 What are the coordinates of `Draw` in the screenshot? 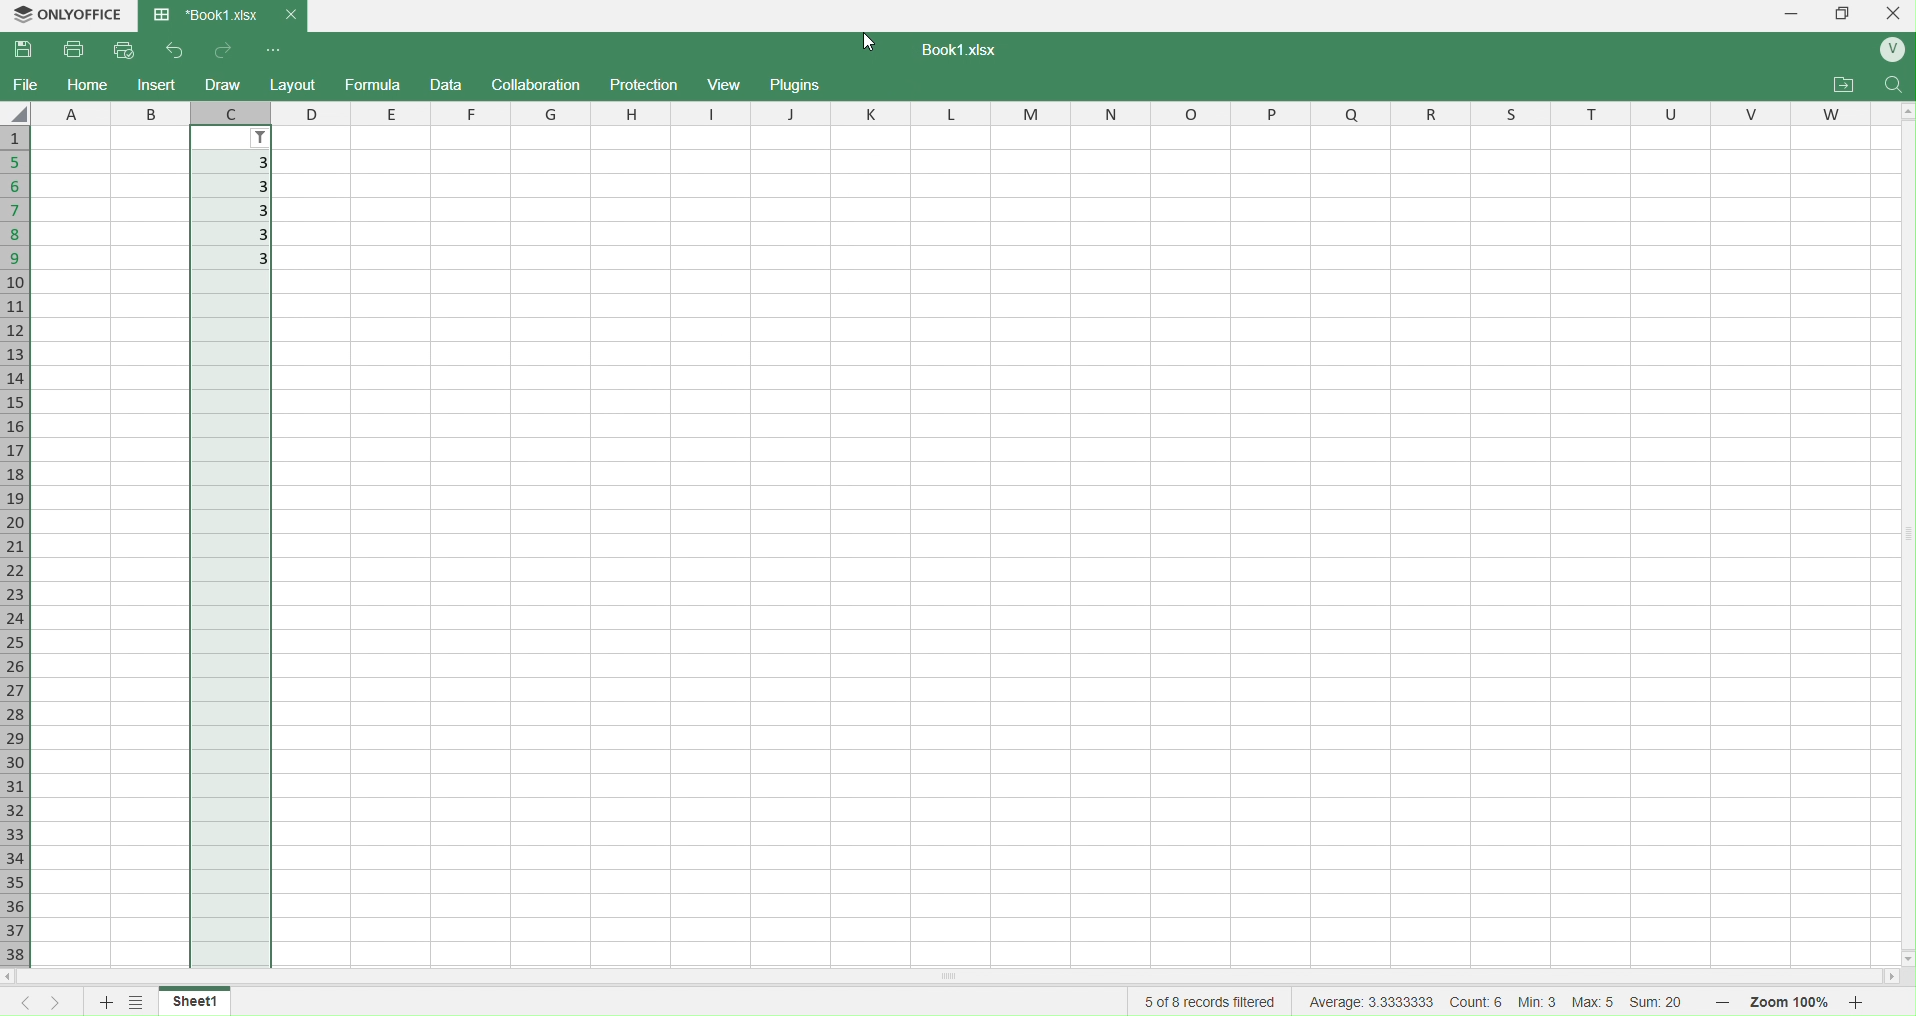 It's located at (222, 84).